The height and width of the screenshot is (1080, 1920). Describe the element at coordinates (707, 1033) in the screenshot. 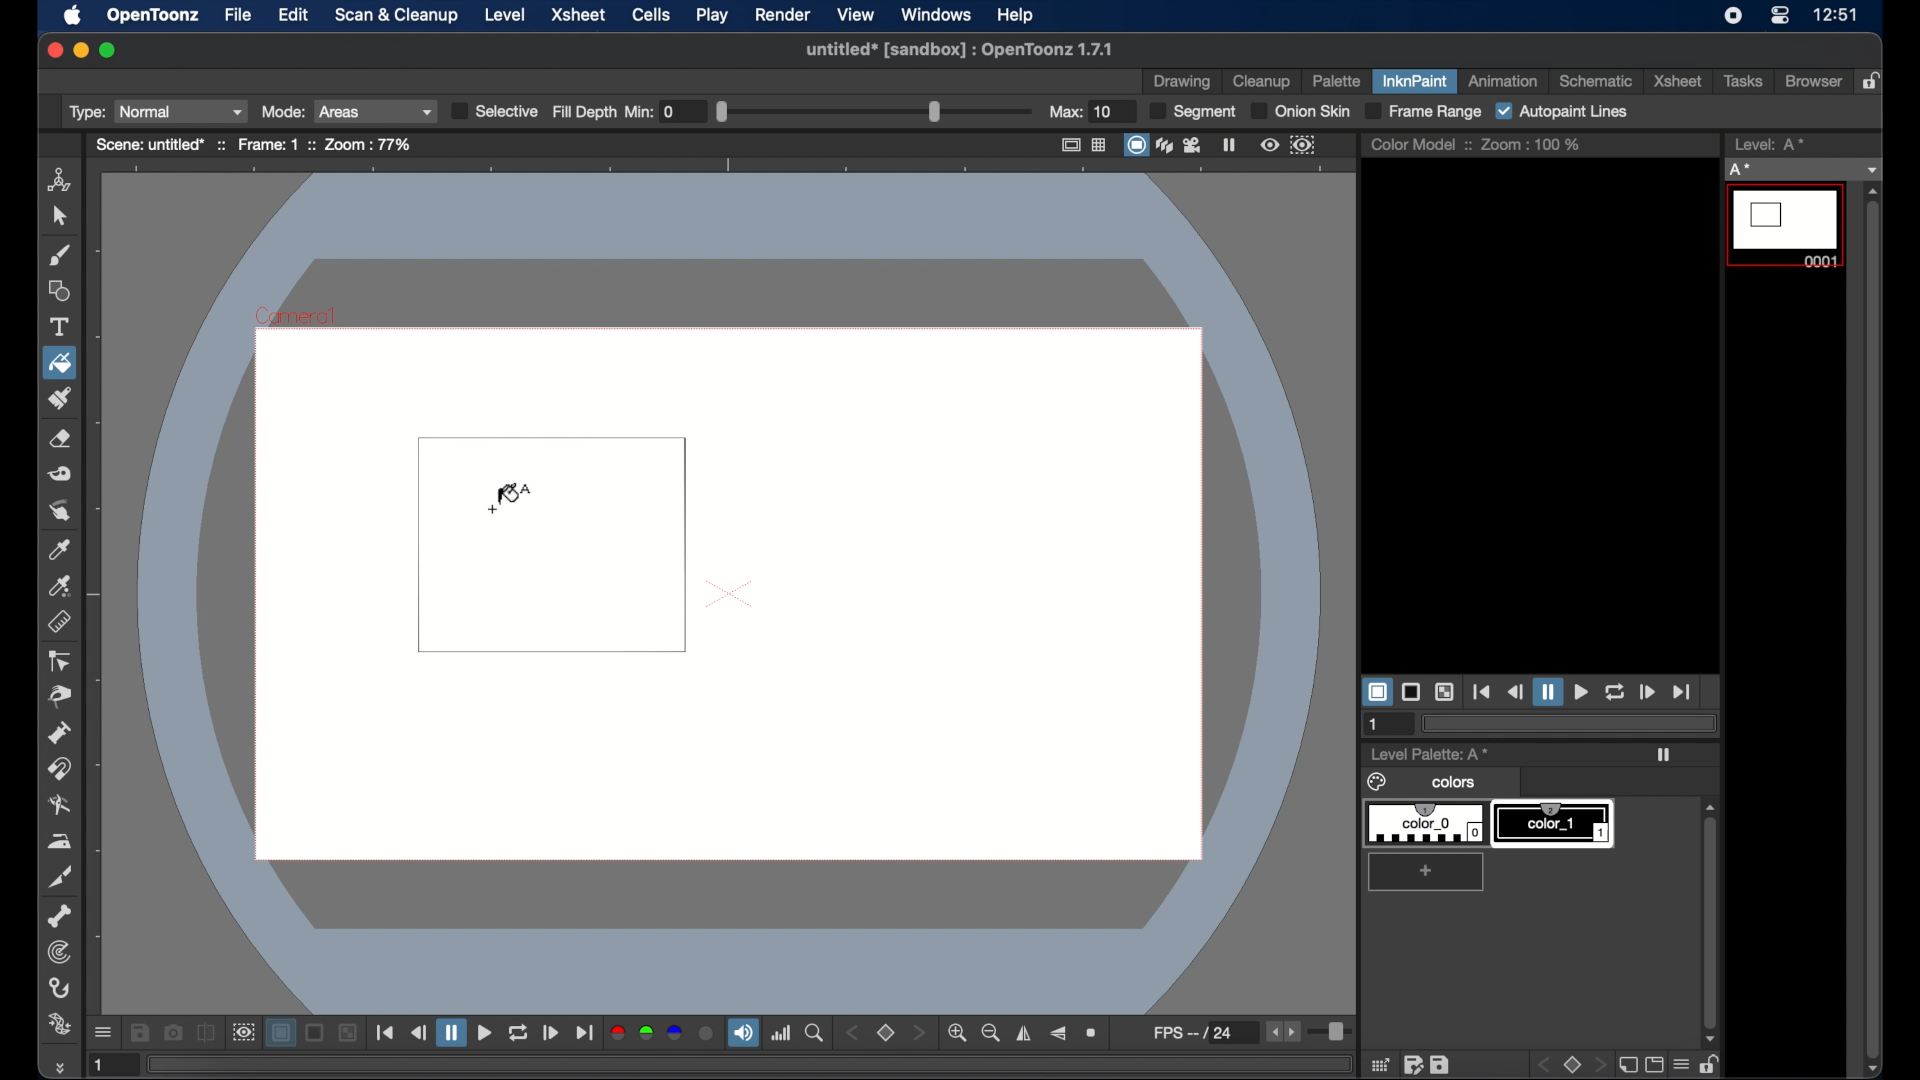

I see `alpha channel` at that location.